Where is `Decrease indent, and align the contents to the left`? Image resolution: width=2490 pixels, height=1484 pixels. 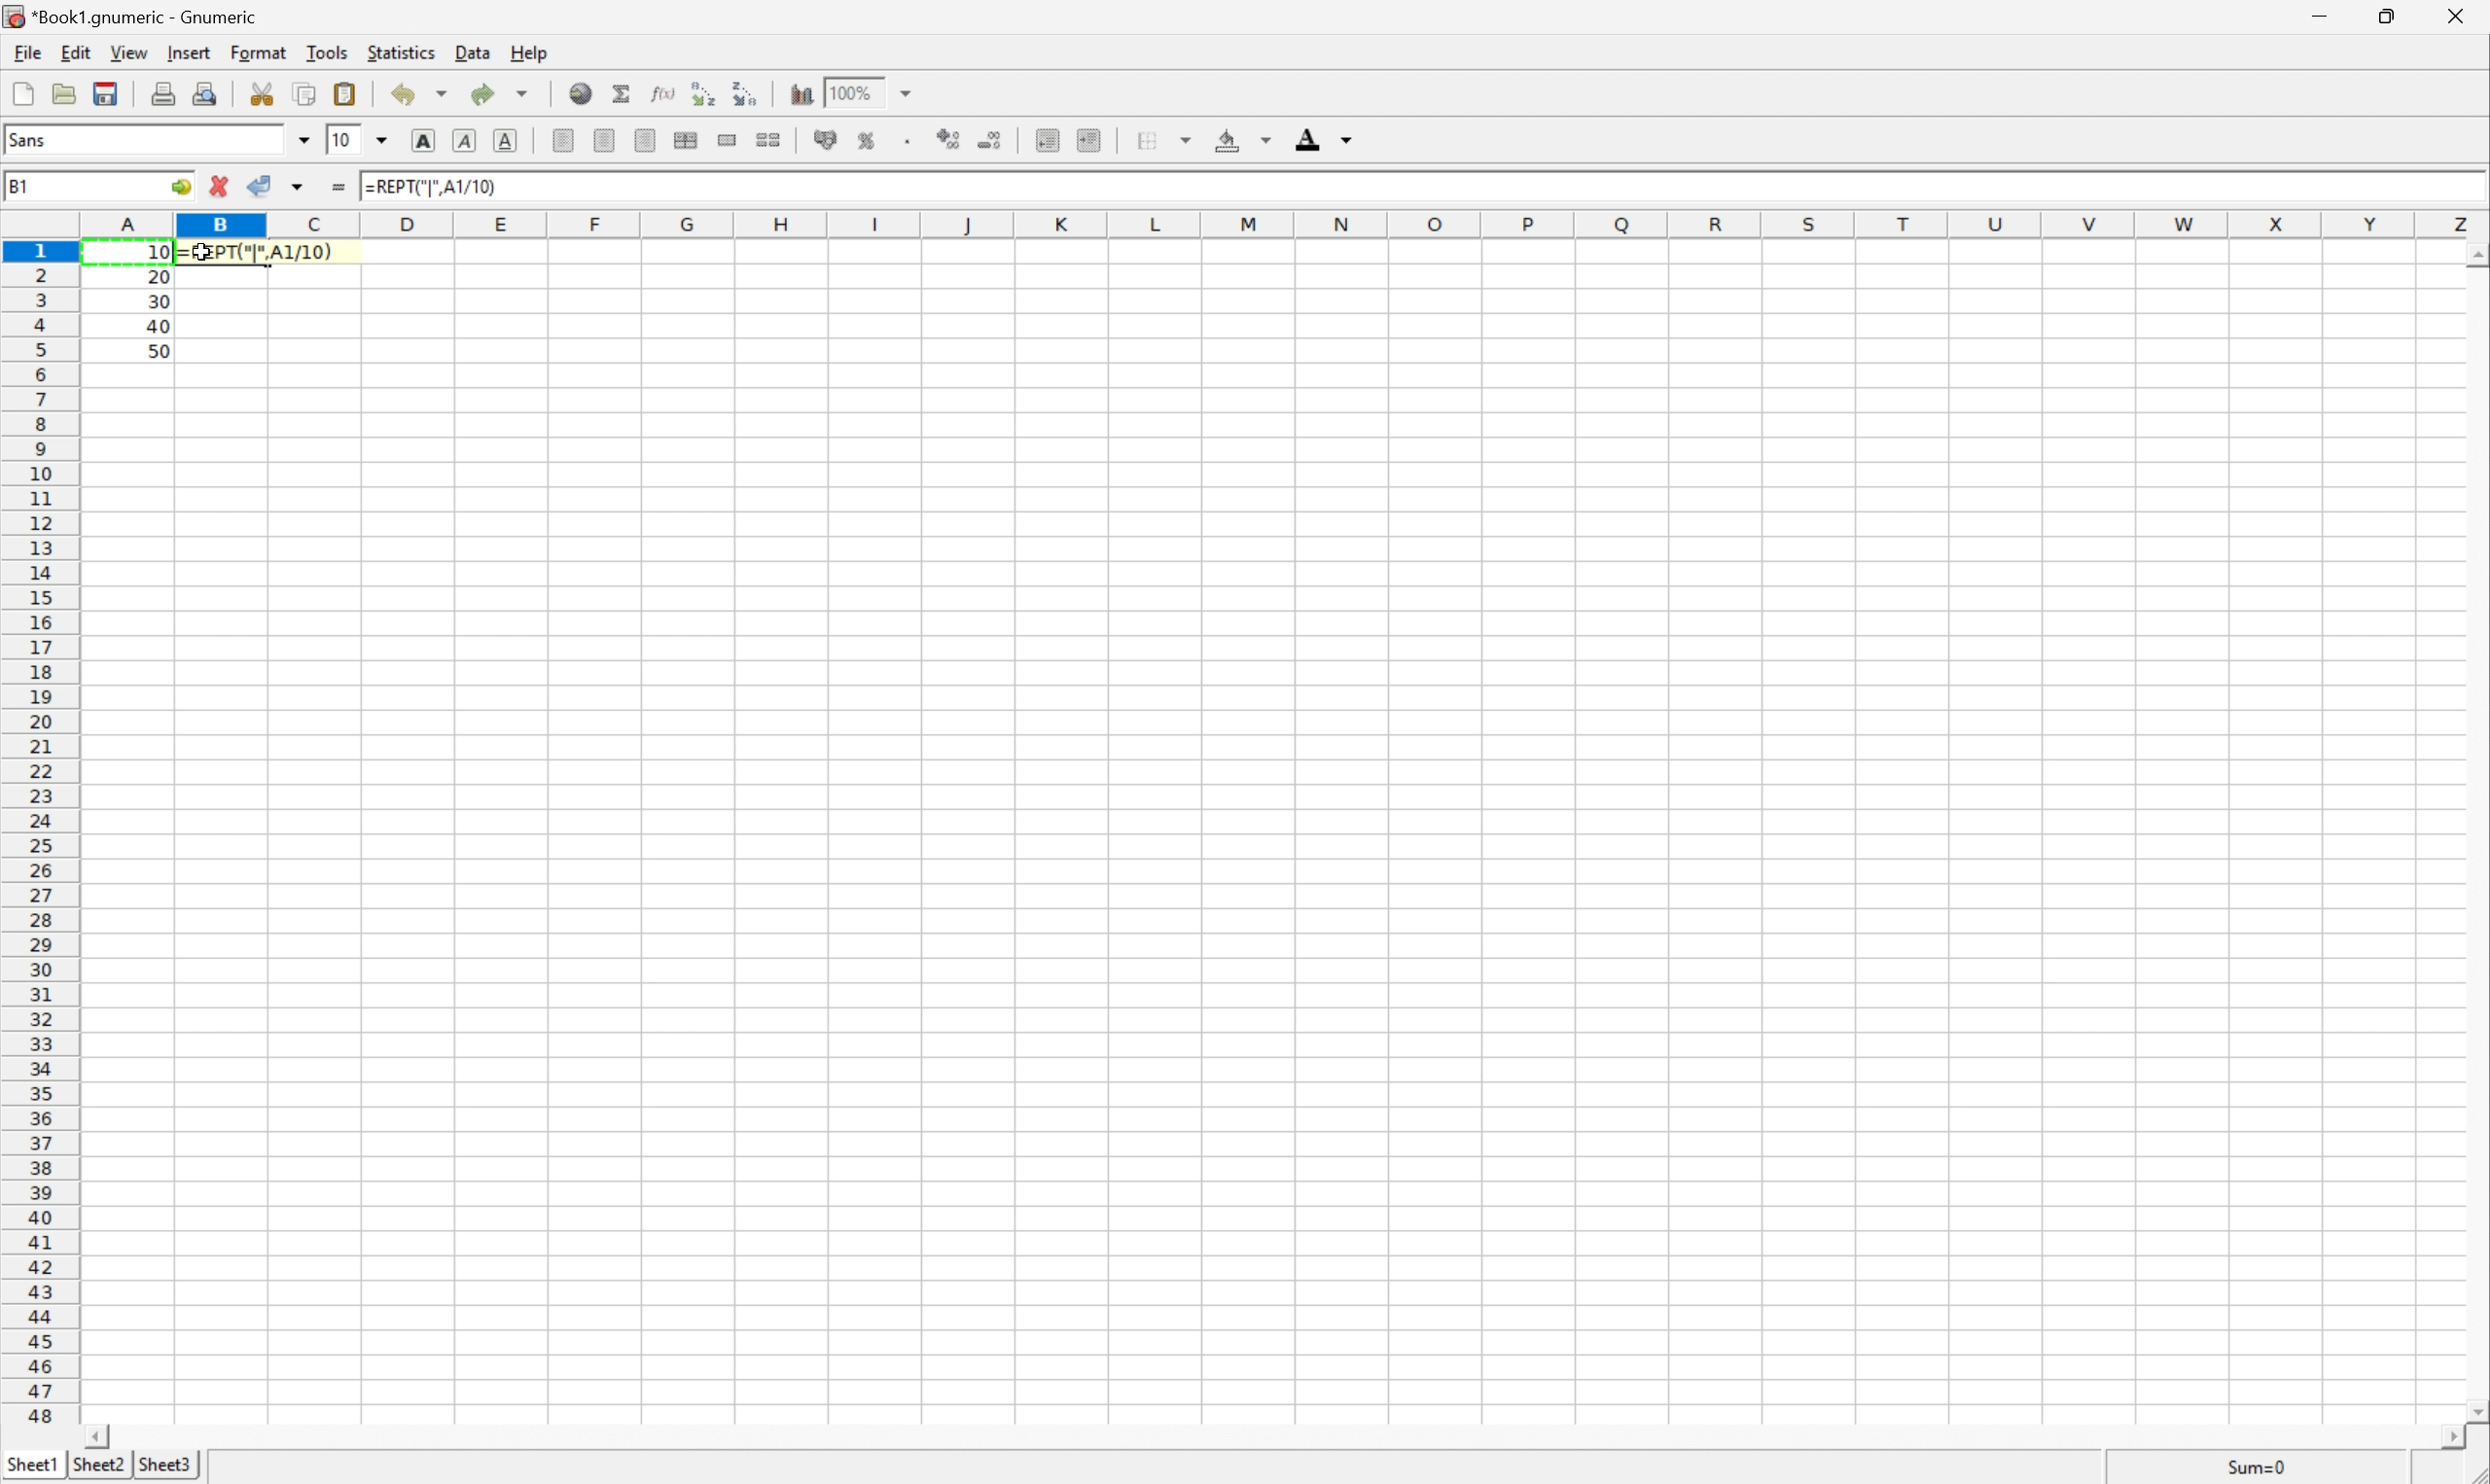 Decrease indent, and align the contents to the left is located at coordinates (1048, 138).